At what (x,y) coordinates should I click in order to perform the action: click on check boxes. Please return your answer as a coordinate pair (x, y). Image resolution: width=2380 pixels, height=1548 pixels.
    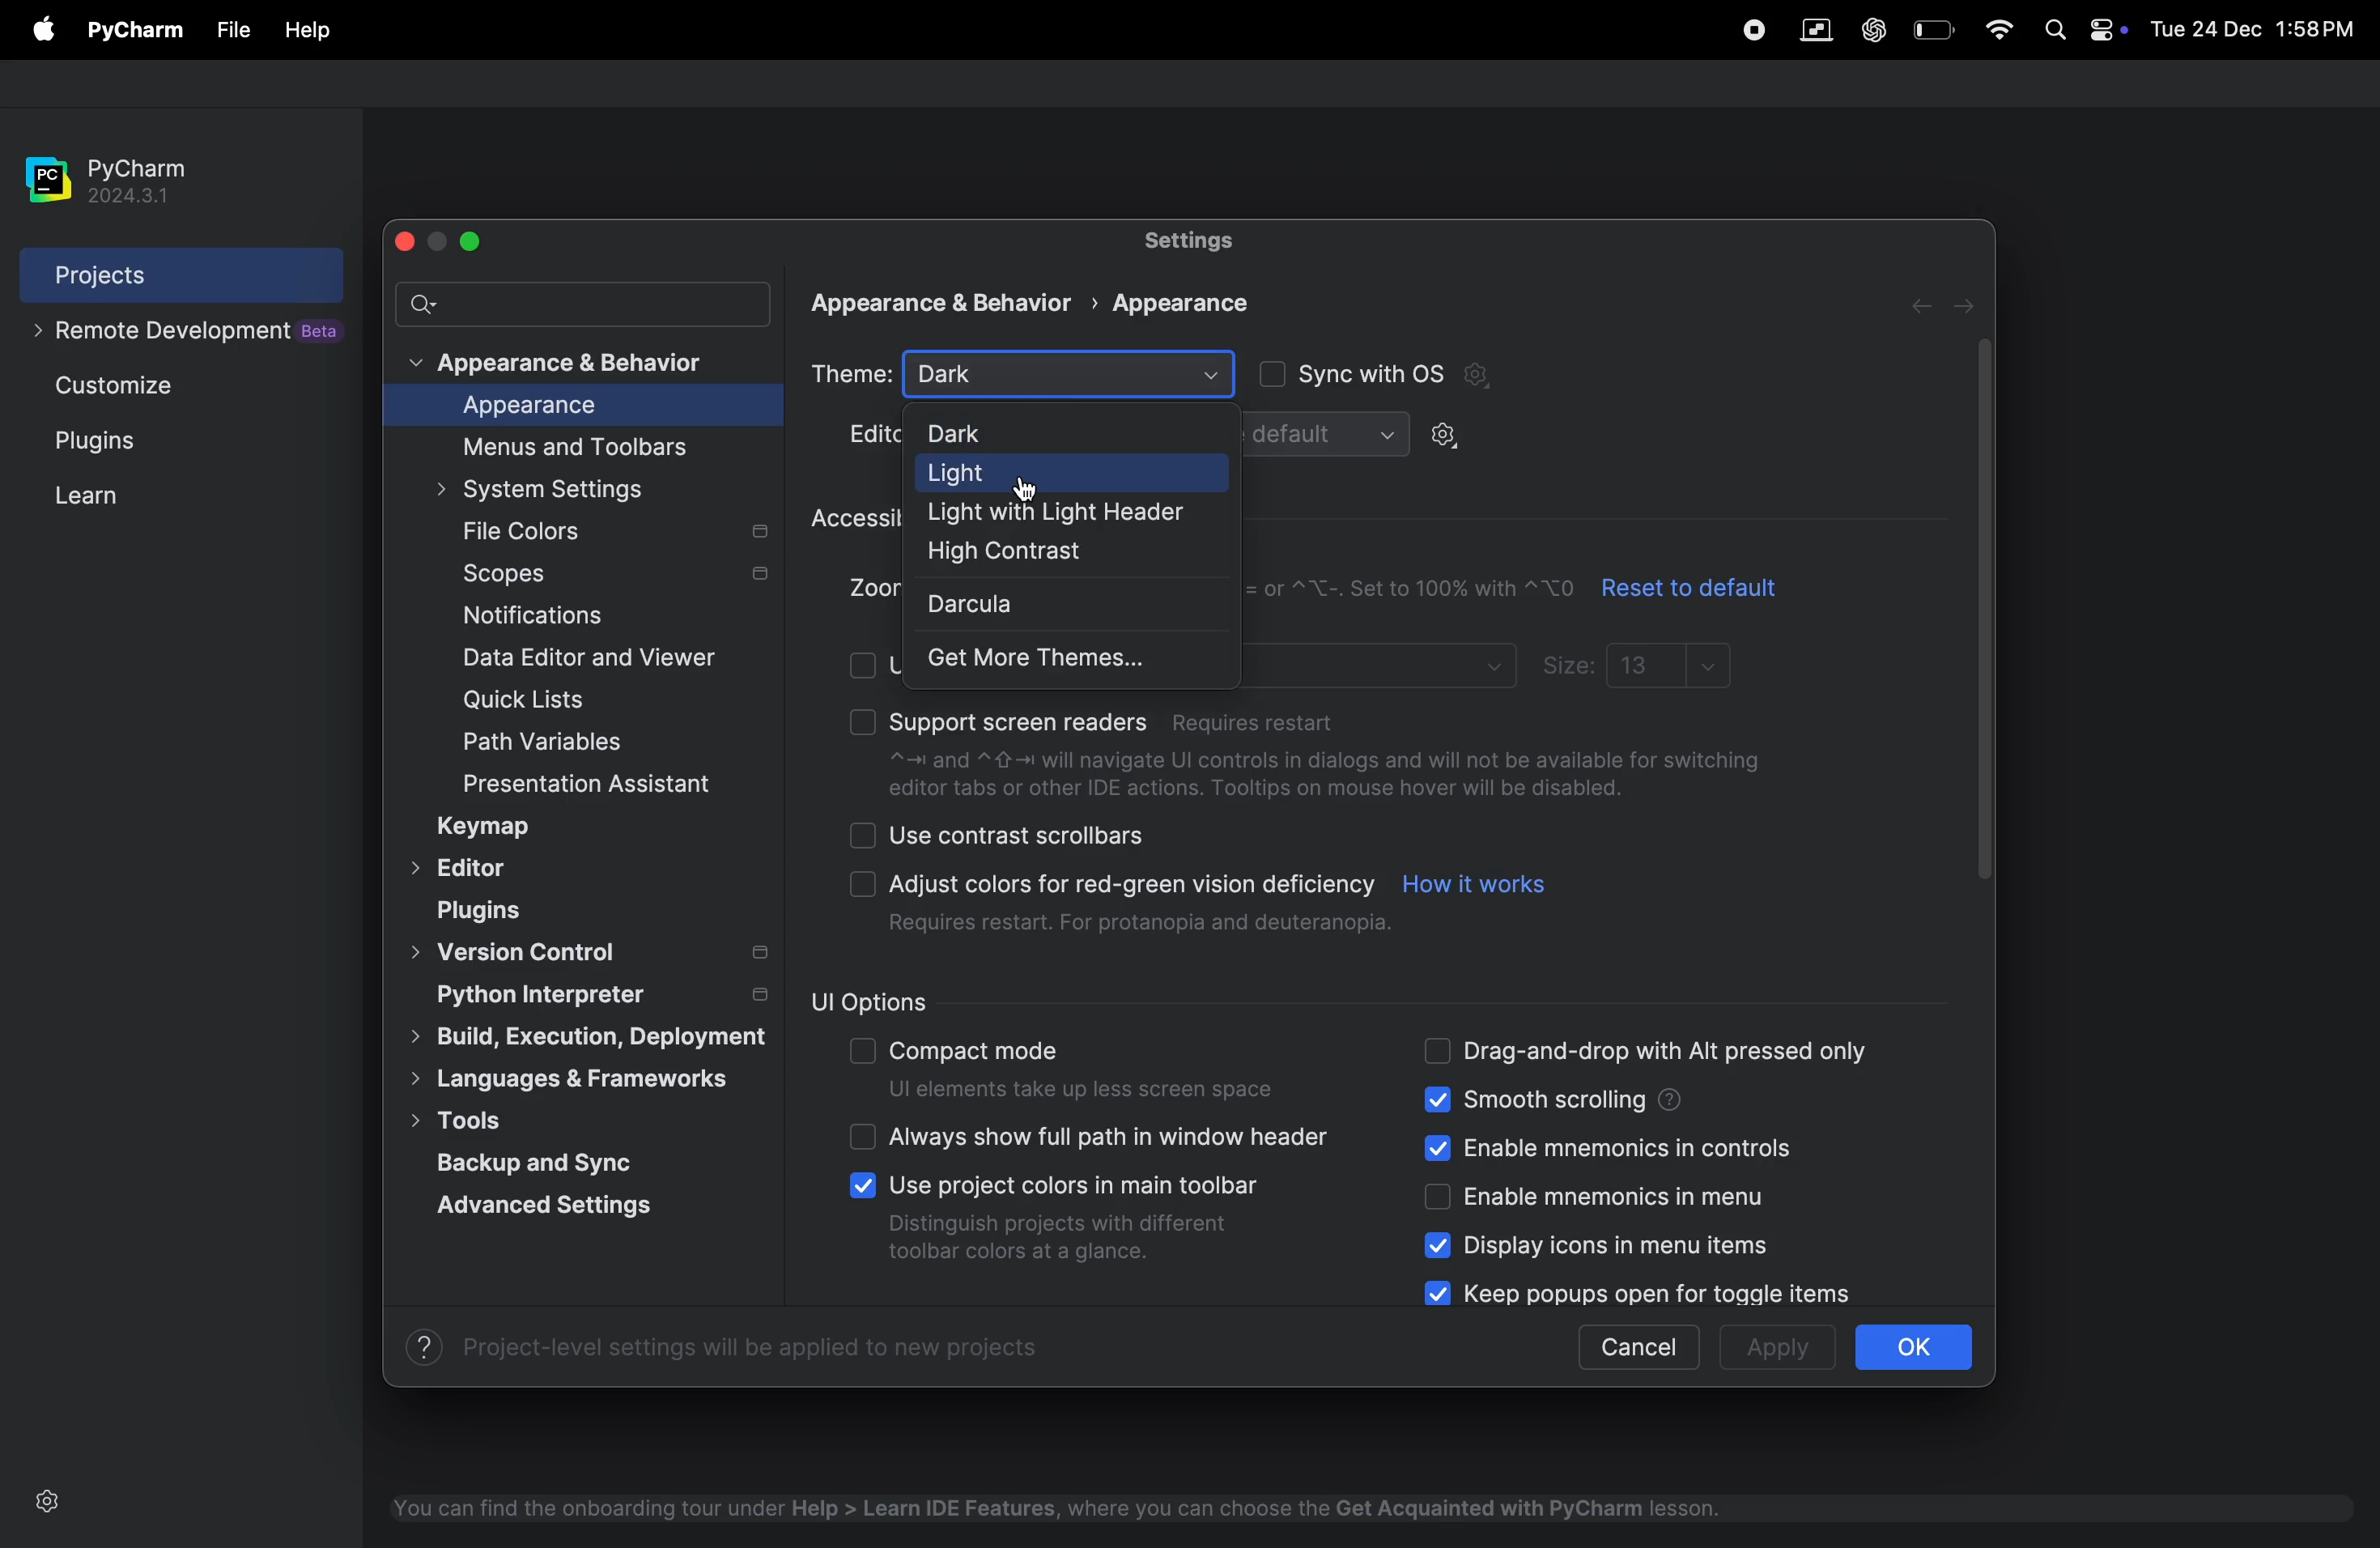
    Looking at the image, I should click on (862, 660).